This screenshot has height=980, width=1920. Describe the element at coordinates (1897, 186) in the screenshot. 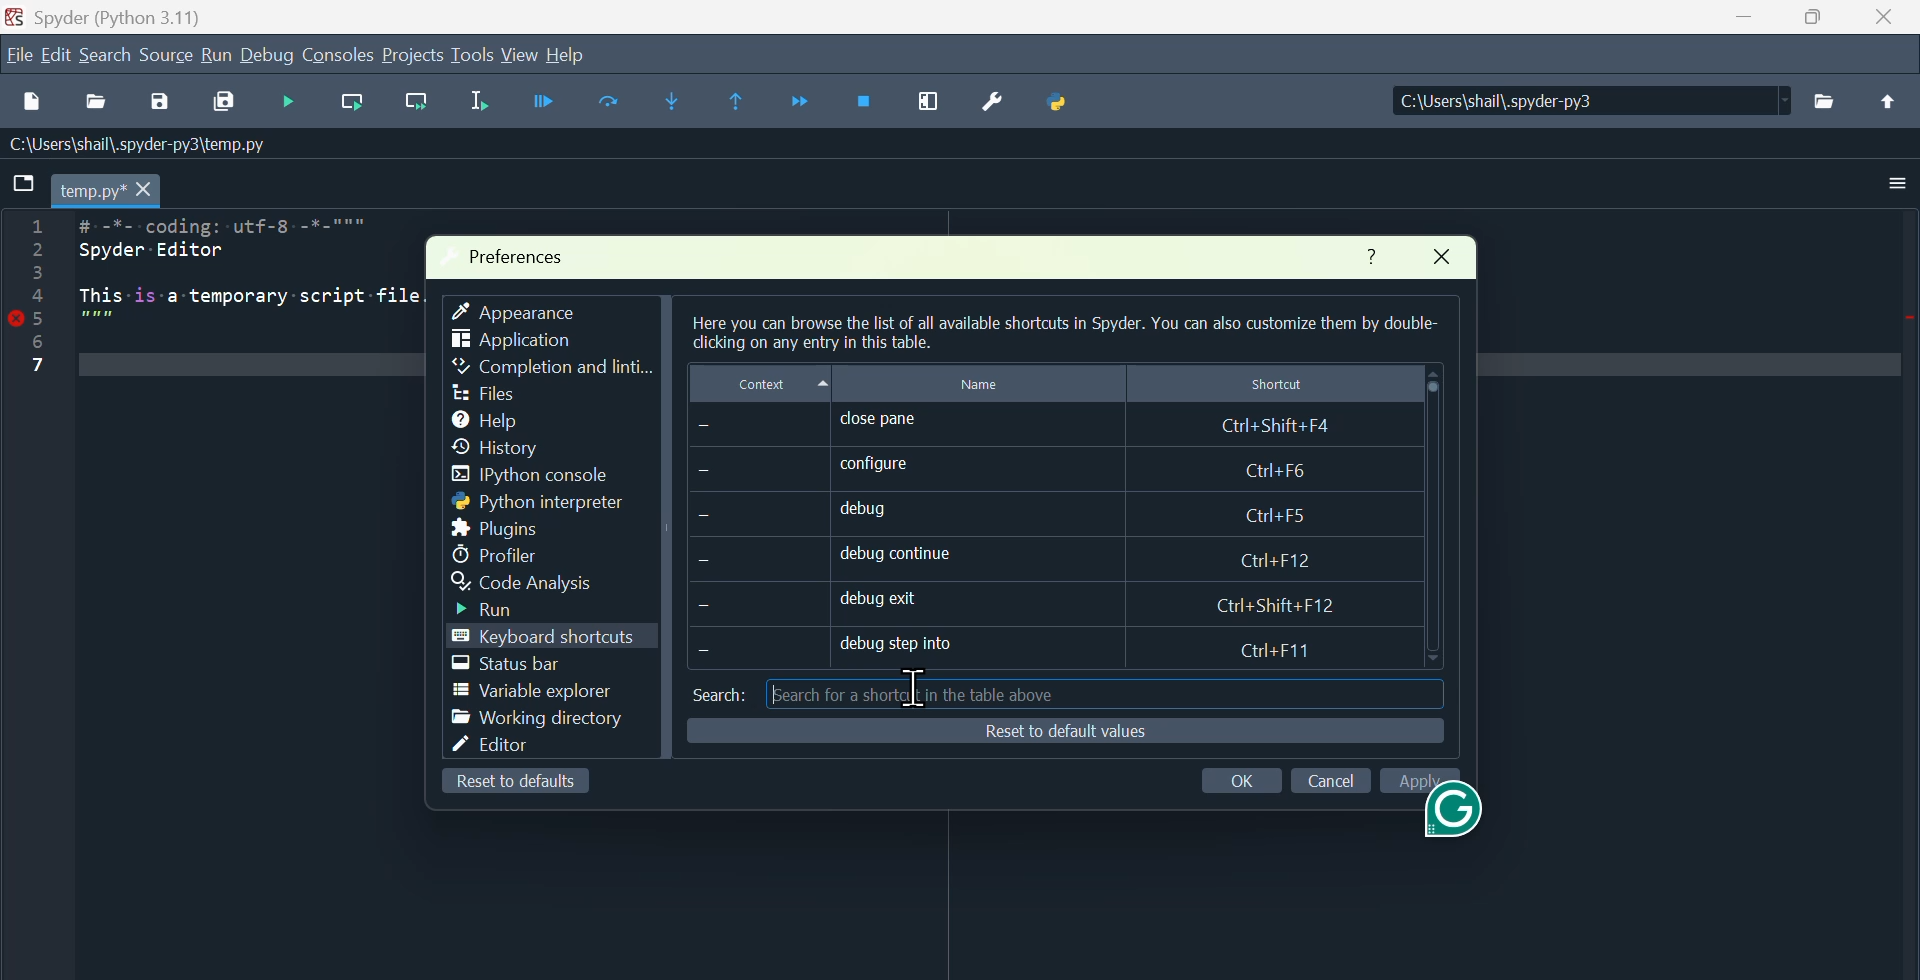

I see `More options` at that location.